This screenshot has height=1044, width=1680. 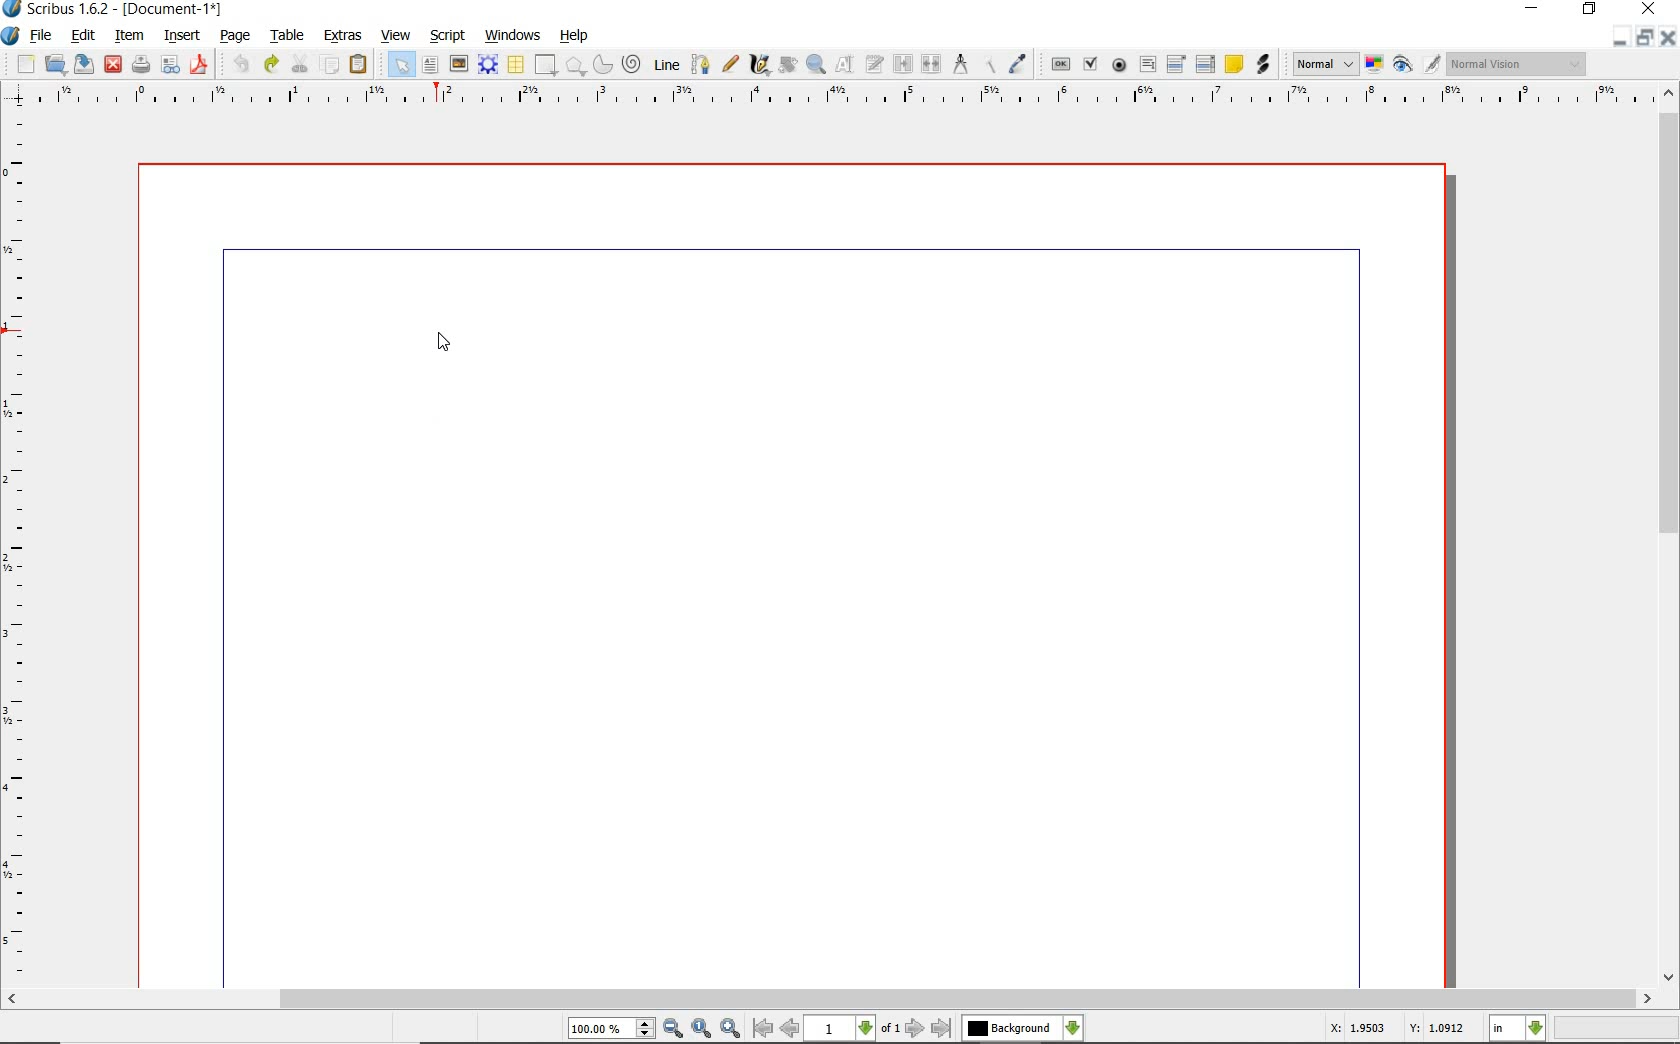 I want to click on go to next page, so click(x=915, y=1028).